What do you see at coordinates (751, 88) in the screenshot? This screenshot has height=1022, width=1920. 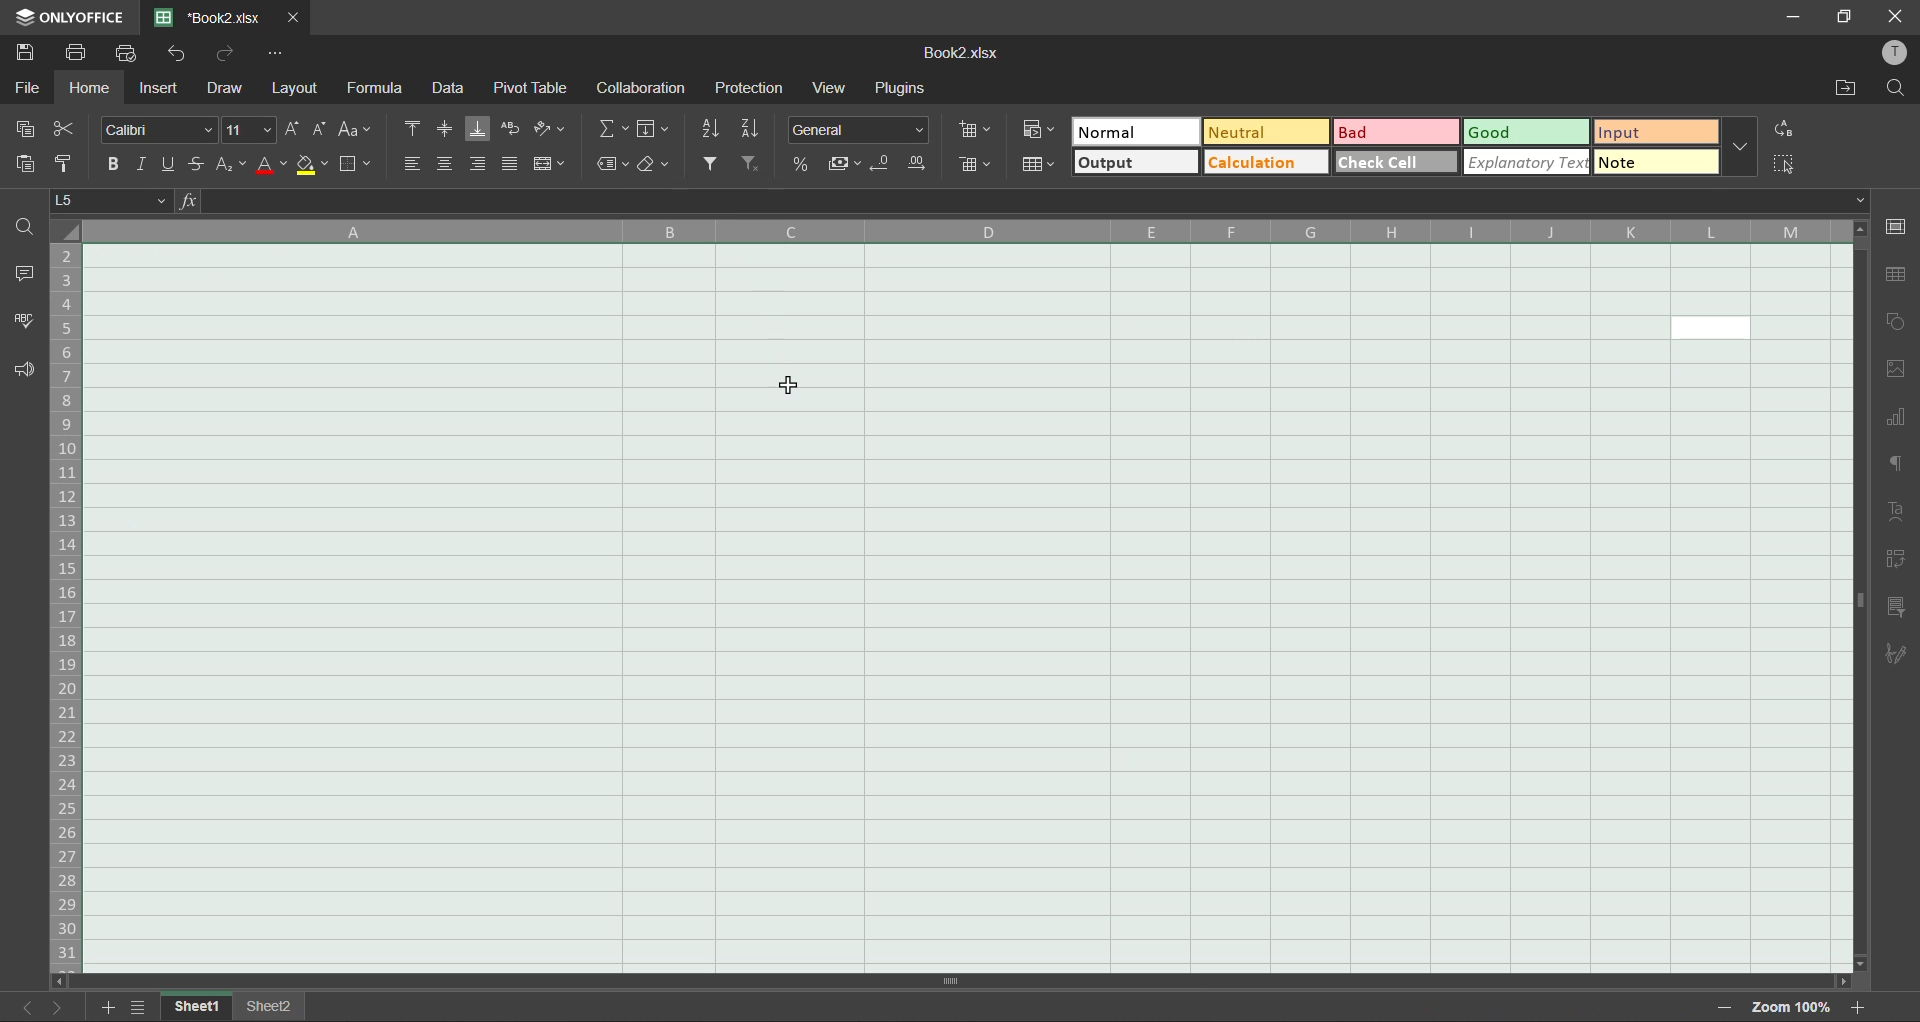 I see `protection` at bounding box center [751, 88].